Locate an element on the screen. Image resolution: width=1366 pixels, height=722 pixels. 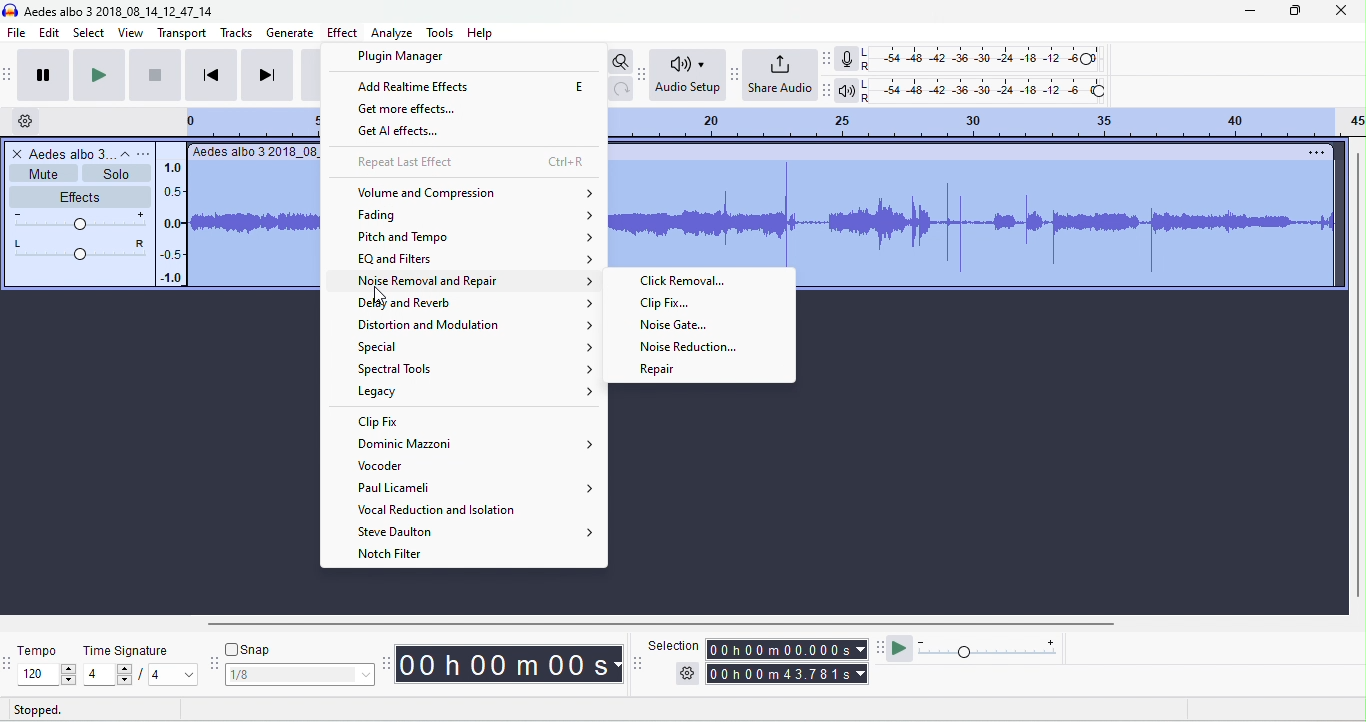
vertical scrollbar is located at coordinates (1357, 378).